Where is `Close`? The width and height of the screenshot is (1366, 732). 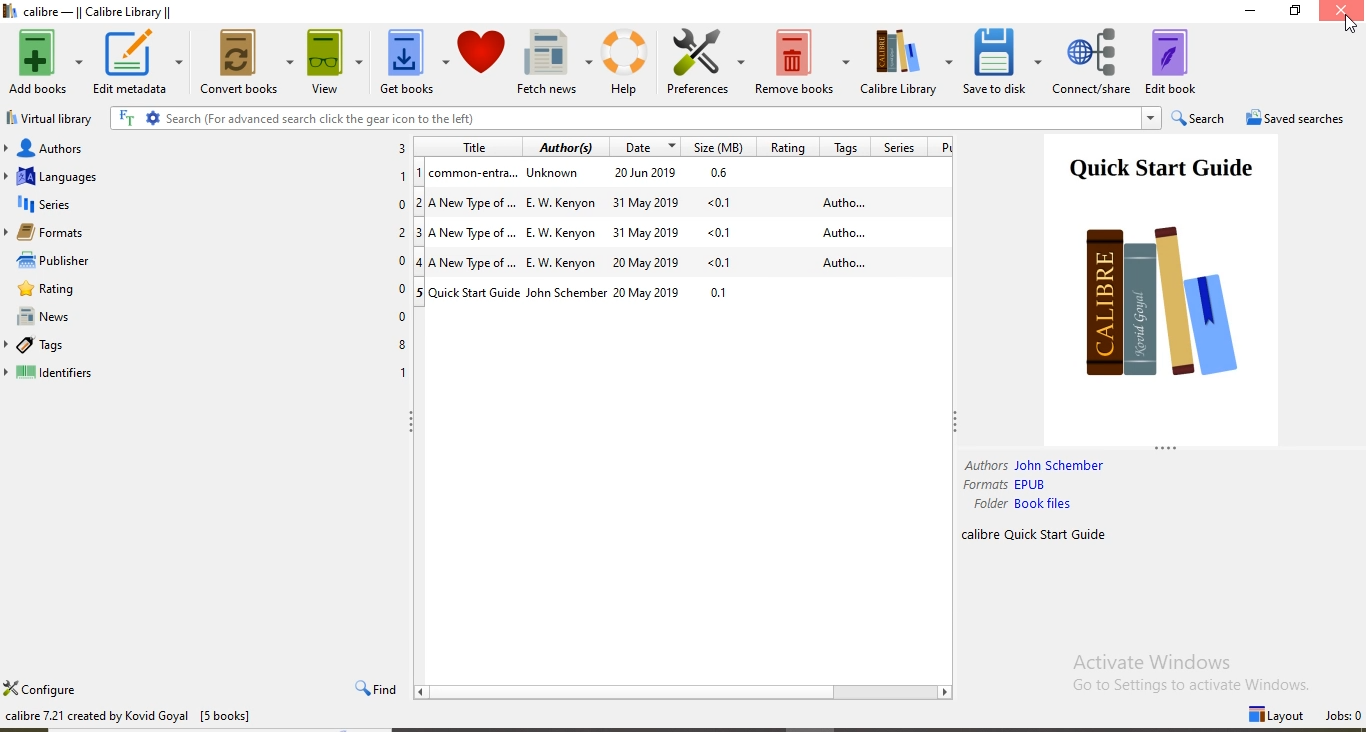 Close is located at coordinates (1341, 10).